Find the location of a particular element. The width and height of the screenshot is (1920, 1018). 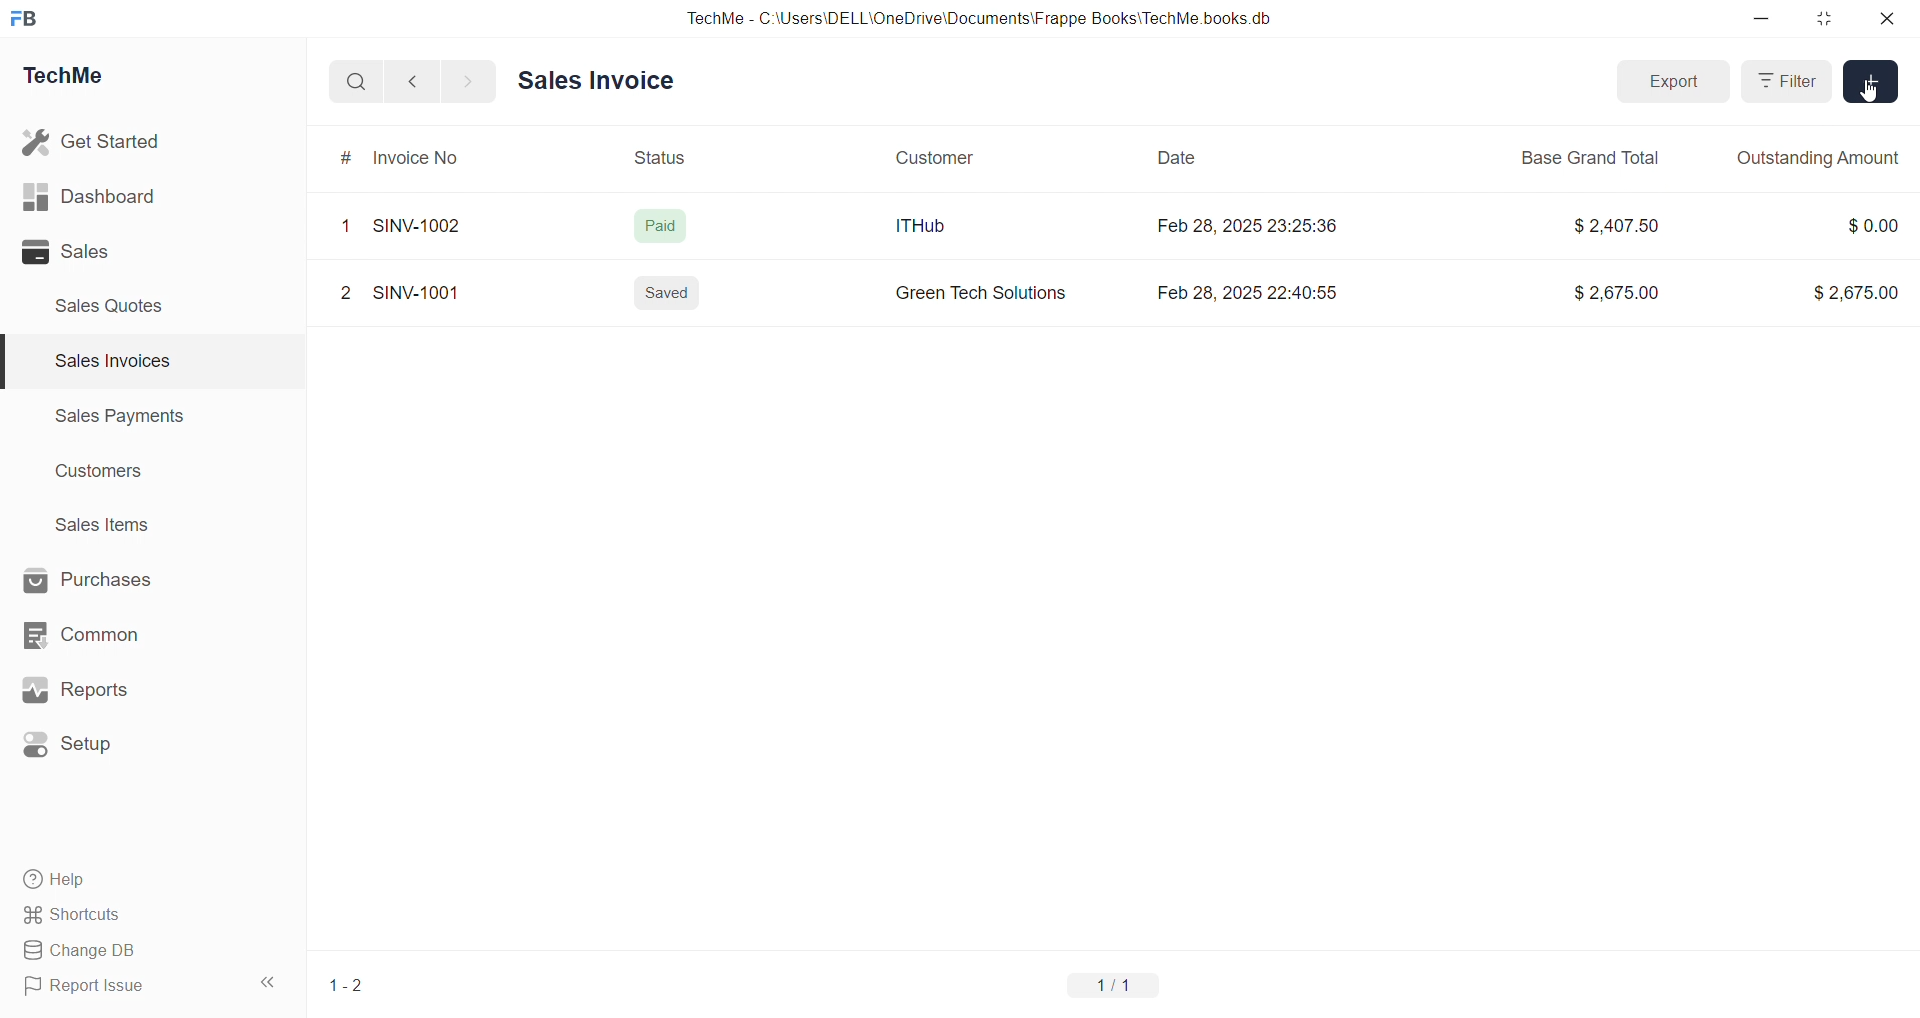

$2,675.00 is located at coordinates (1612, 295).